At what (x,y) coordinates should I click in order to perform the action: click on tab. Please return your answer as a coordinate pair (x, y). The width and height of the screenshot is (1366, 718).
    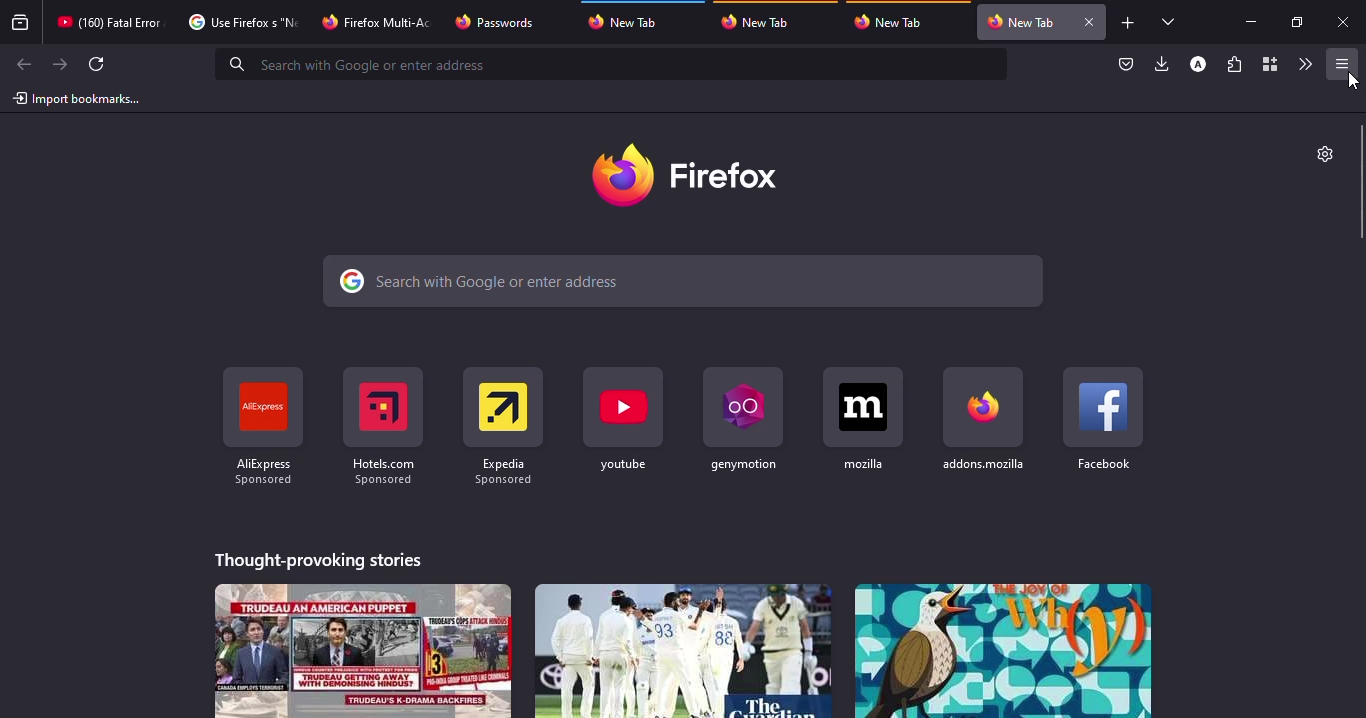
    Looking at the image, I should click on (109, 22).